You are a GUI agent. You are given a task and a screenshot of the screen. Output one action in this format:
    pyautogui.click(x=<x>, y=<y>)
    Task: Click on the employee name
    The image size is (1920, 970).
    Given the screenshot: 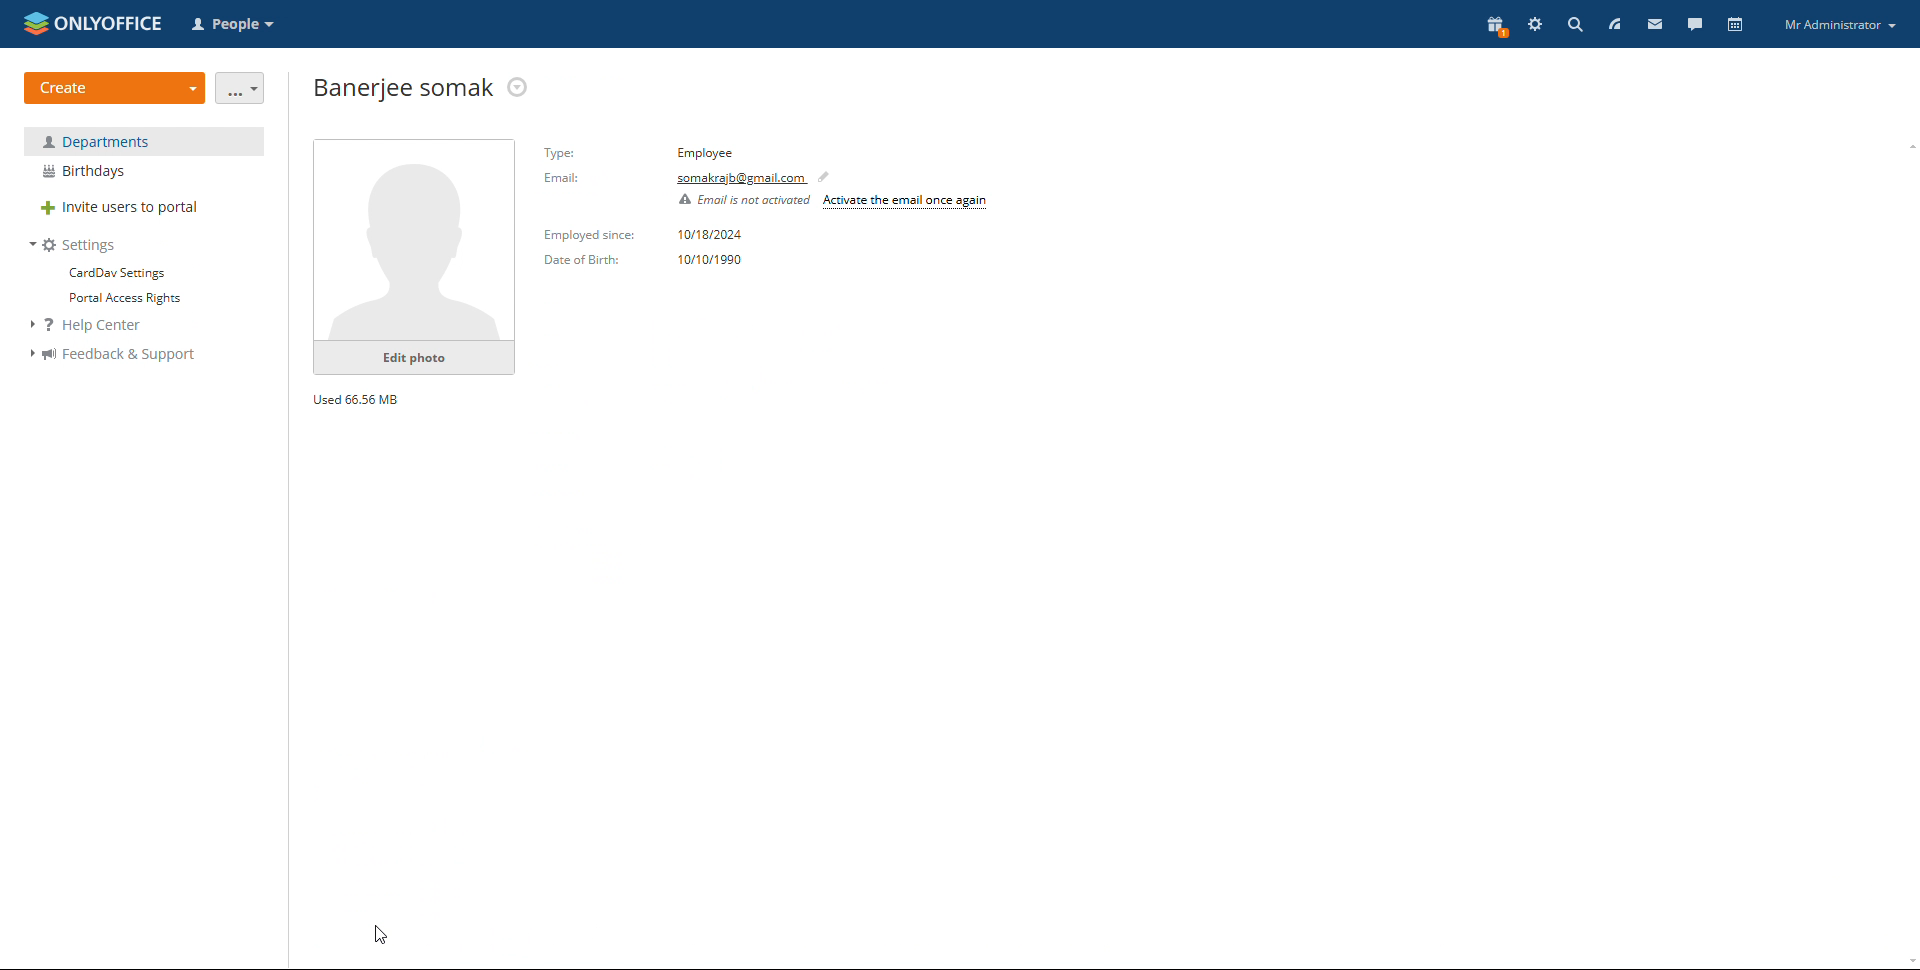 What is the action you would take?
    pyautogui.click(x=402, y=88)
    